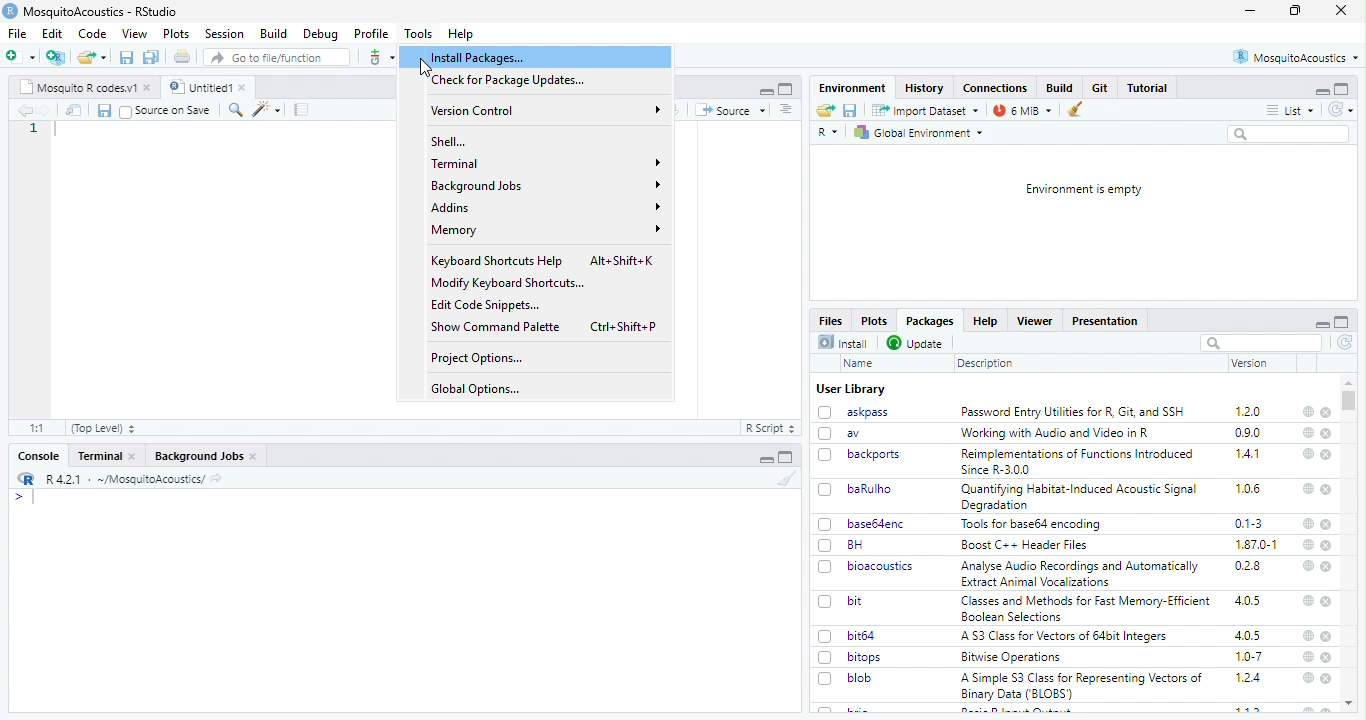  Describe the element at coordinates (45, 111) in the screenshot. I see `forward` at that location.